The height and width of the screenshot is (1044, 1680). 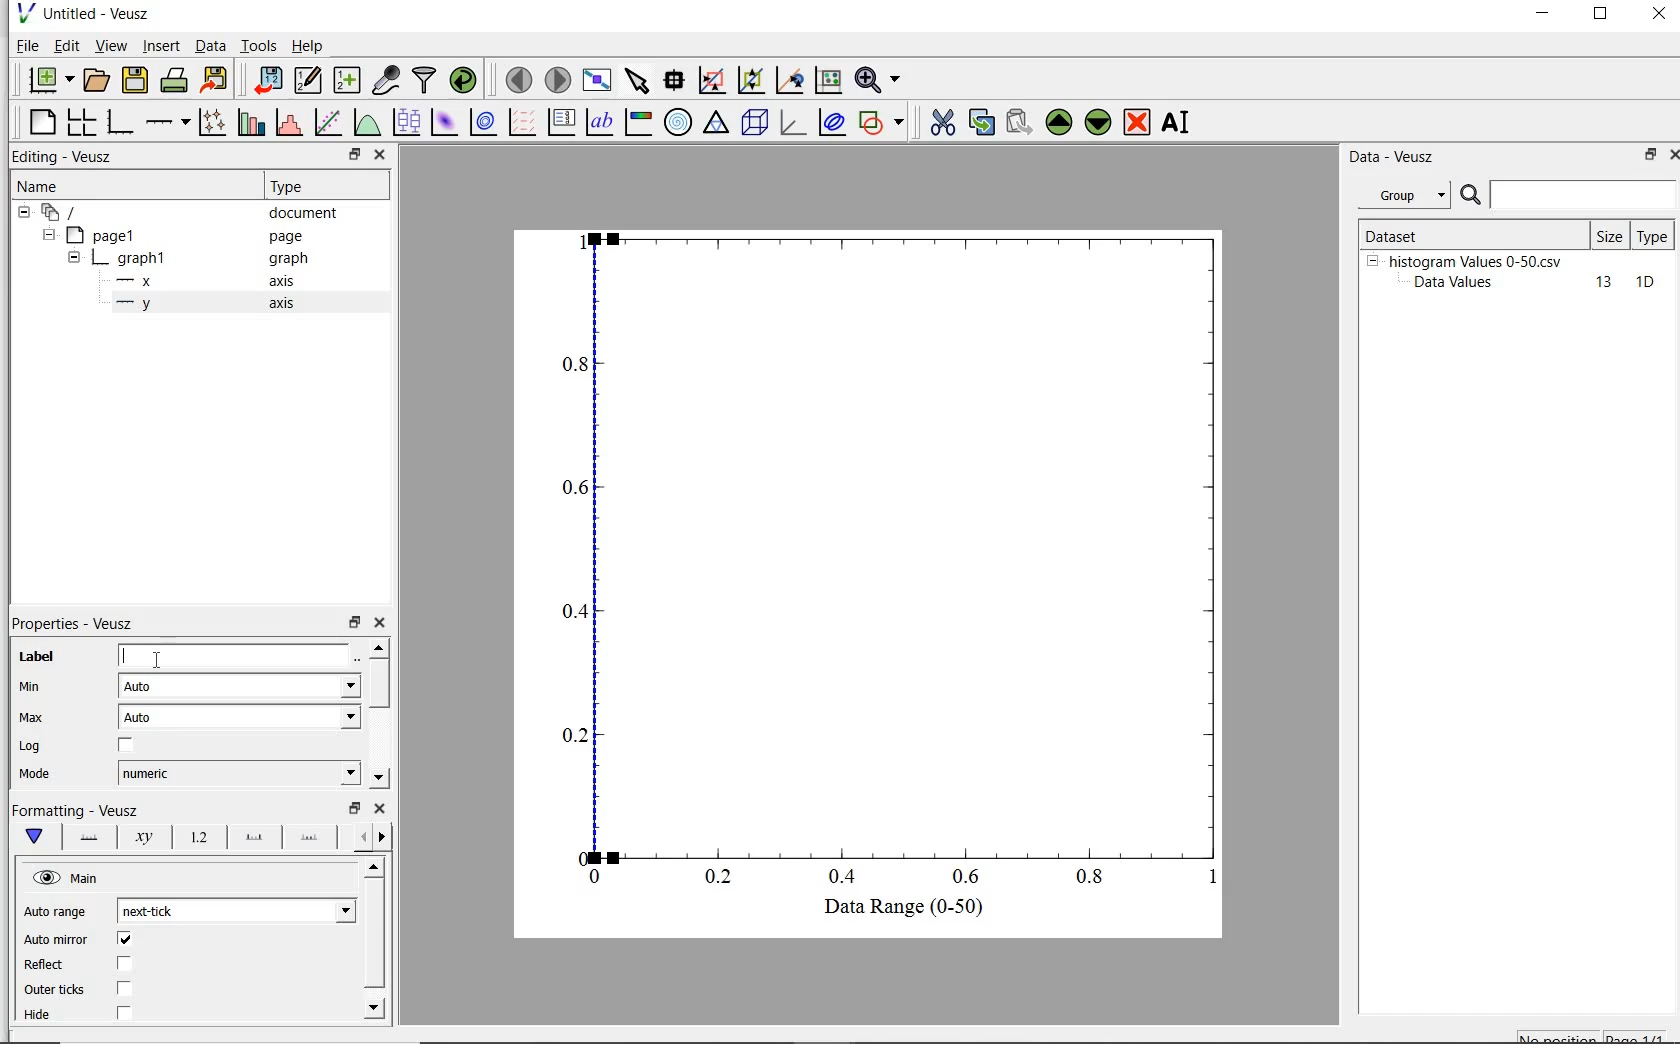 What do you see at coordinates (235, 654) in the screenshot?
I see ` input label` at bounding box center [235, 654].